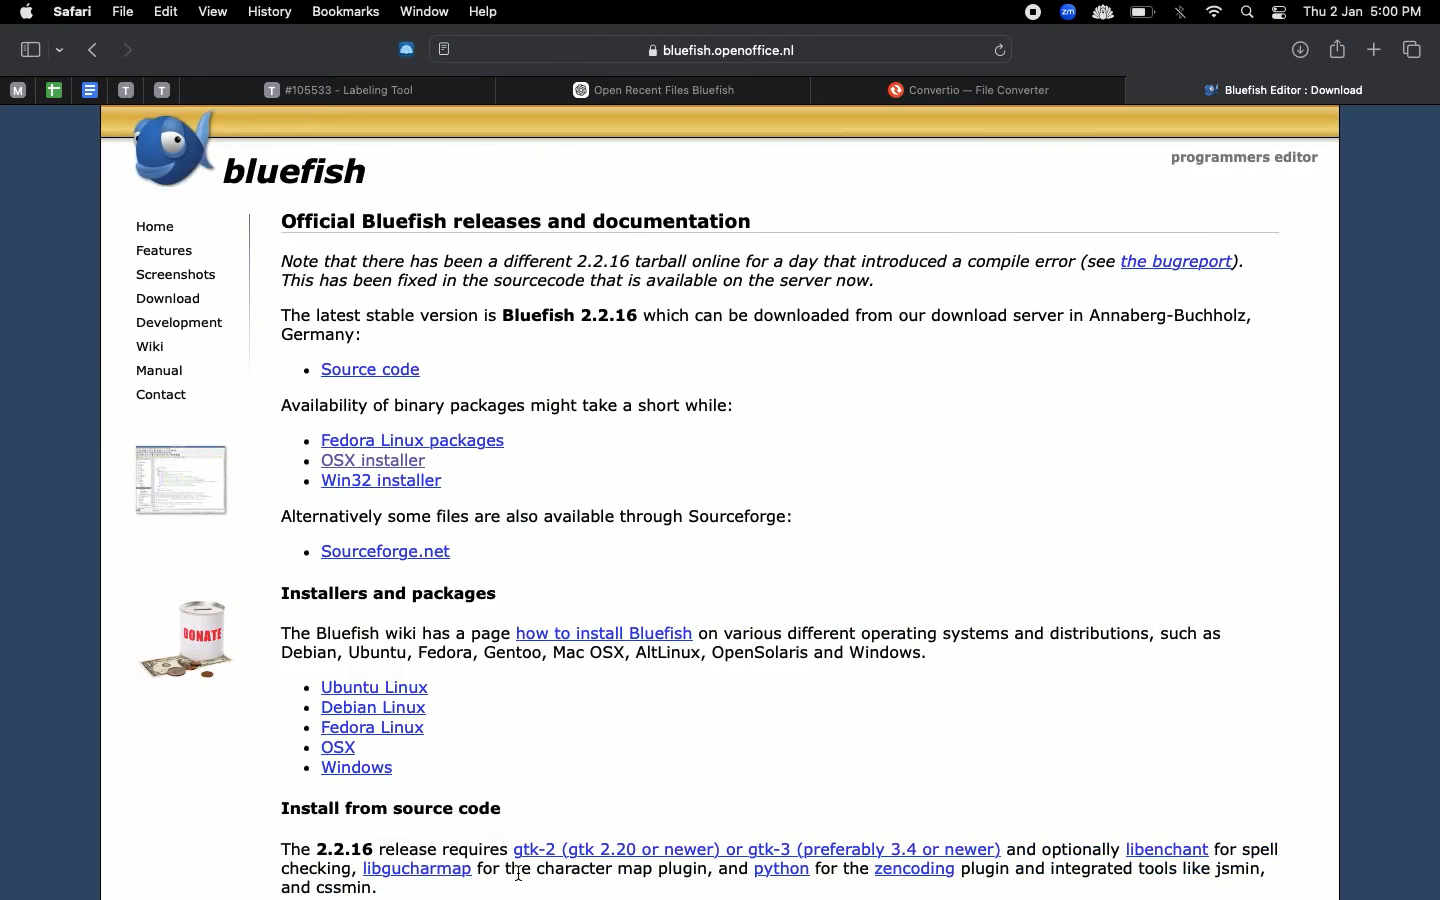 Image resolution: width=1440 pixels, height=900 pixels. I want to click on labelling tool, so click(349, 90).